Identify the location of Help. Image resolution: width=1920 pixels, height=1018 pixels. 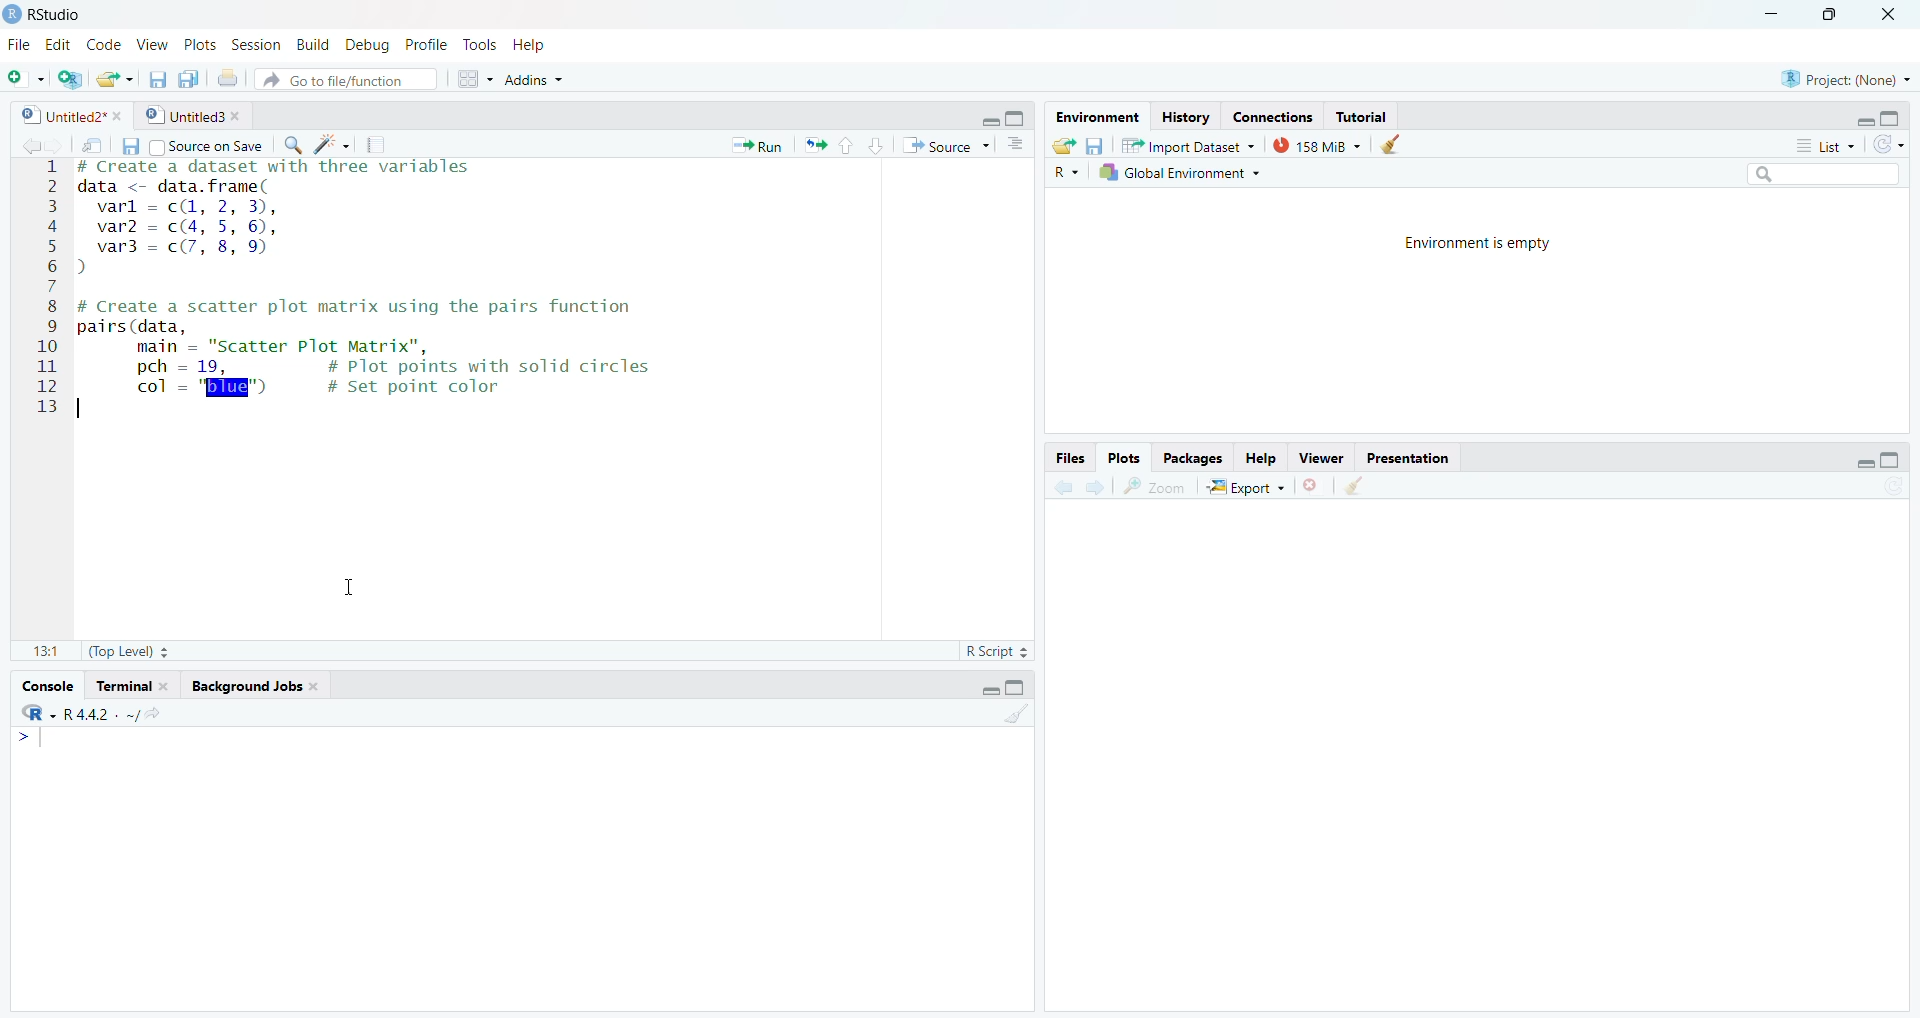
(1263, 460).